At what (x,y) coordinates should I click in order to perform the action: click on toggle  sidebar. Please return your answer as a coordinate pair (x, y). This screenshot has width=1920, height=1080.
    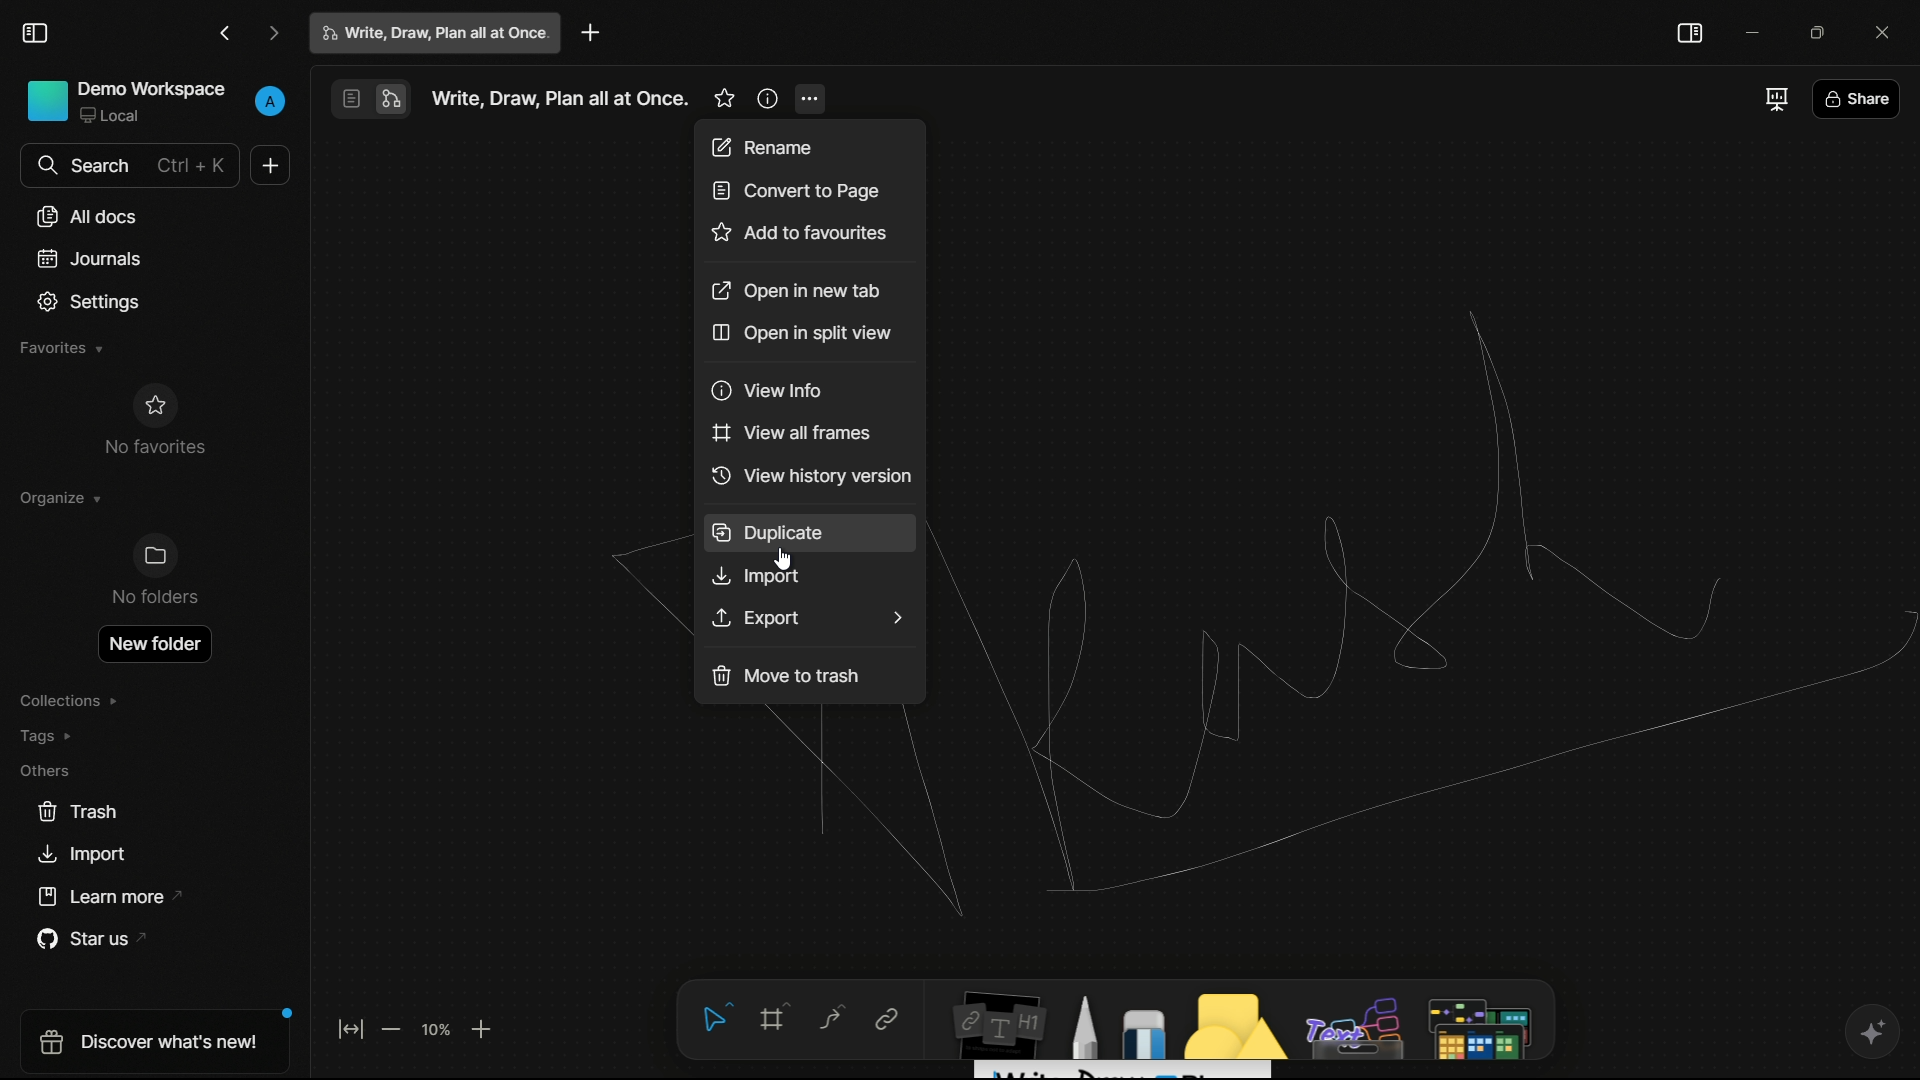
    Looking at the image, I should click on (33, 35).